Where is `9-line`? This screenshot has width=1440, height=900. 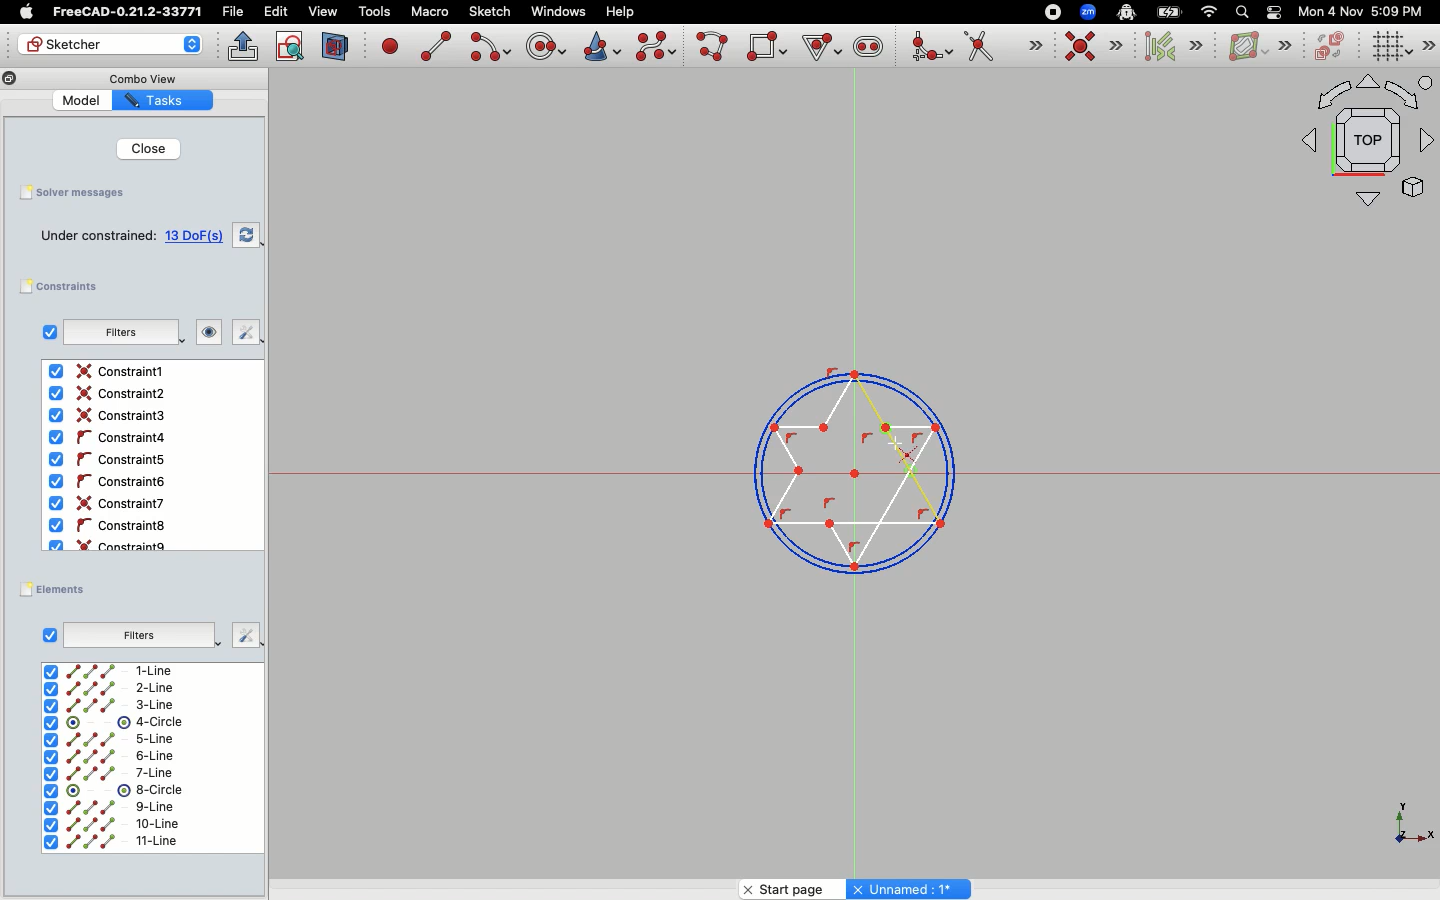 9-line is located at coordinates (114, 808).